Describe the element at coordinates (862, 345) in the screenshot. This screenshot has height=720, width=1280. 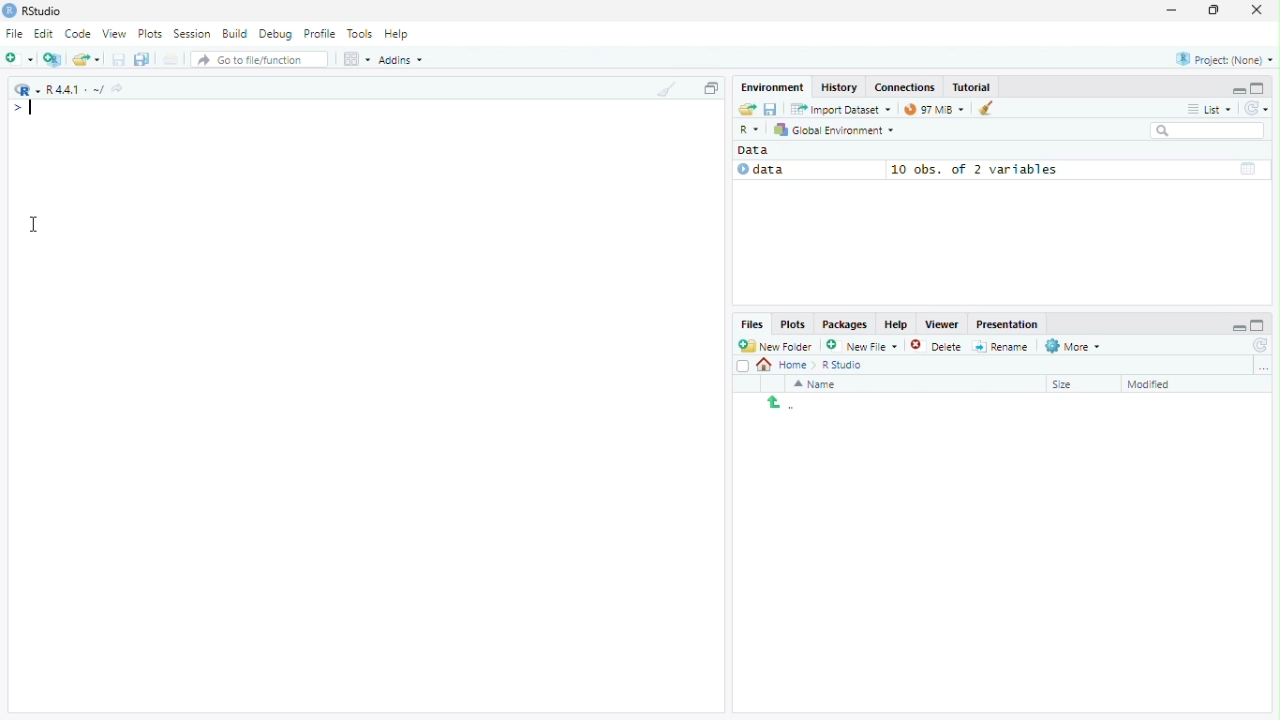
I see `Create new file` at that location.